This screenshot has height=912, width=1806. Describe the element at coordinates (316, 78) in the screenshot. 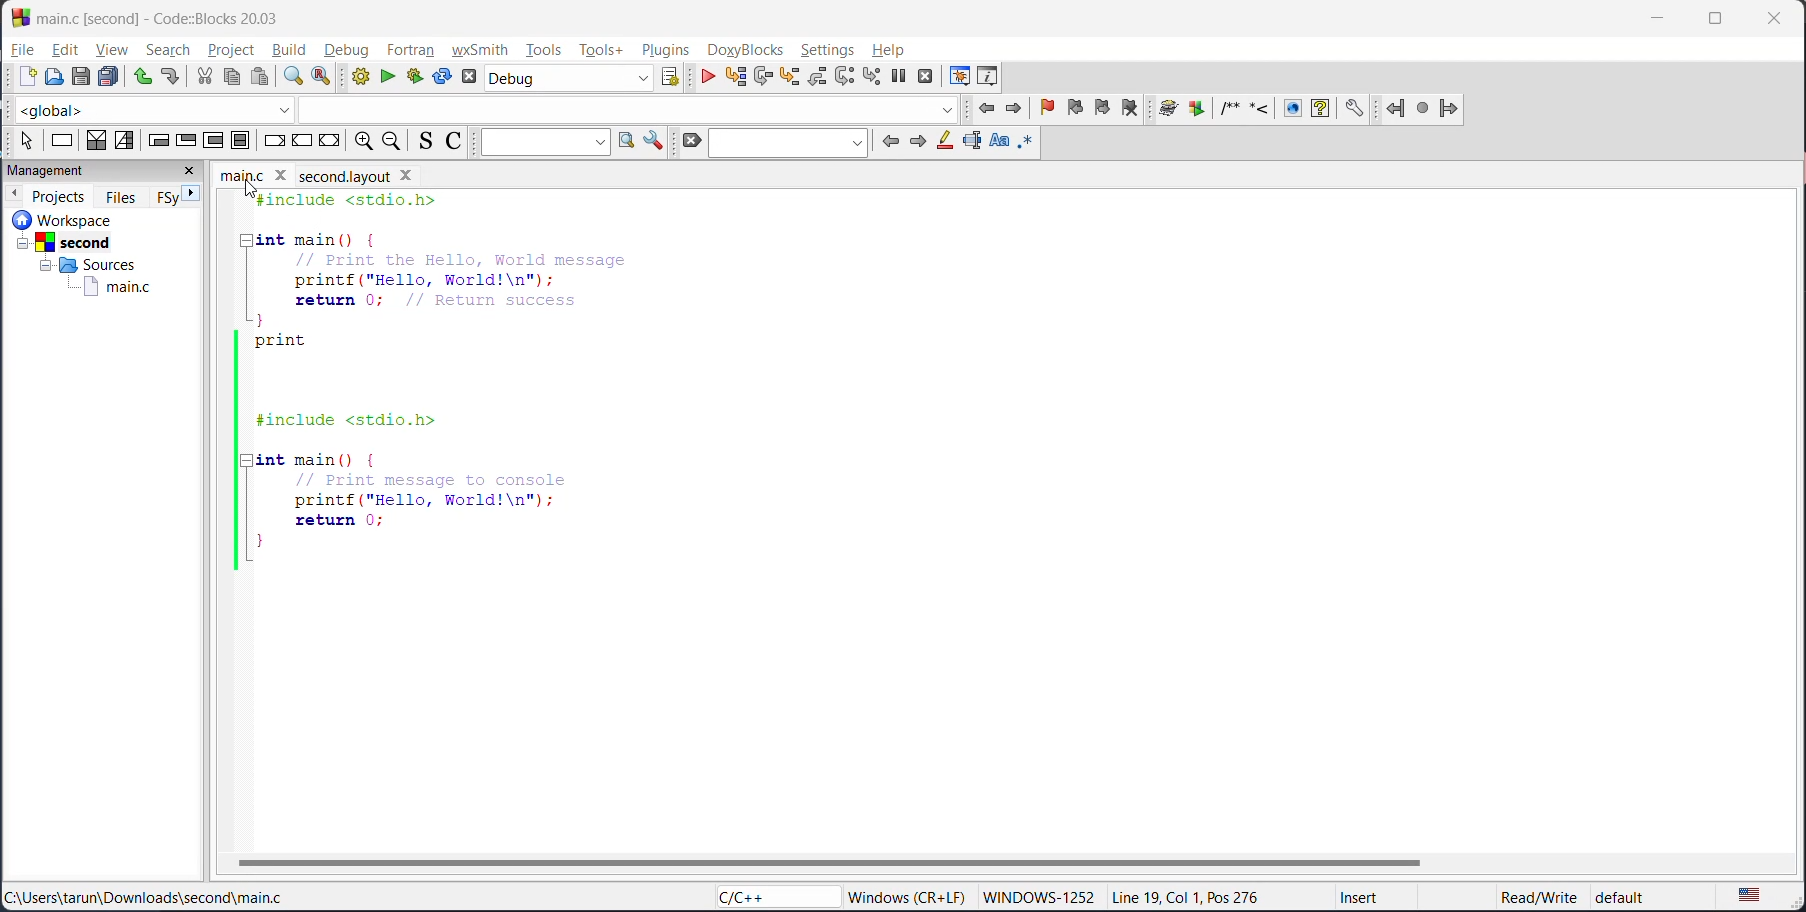

I see `replace` at that location.